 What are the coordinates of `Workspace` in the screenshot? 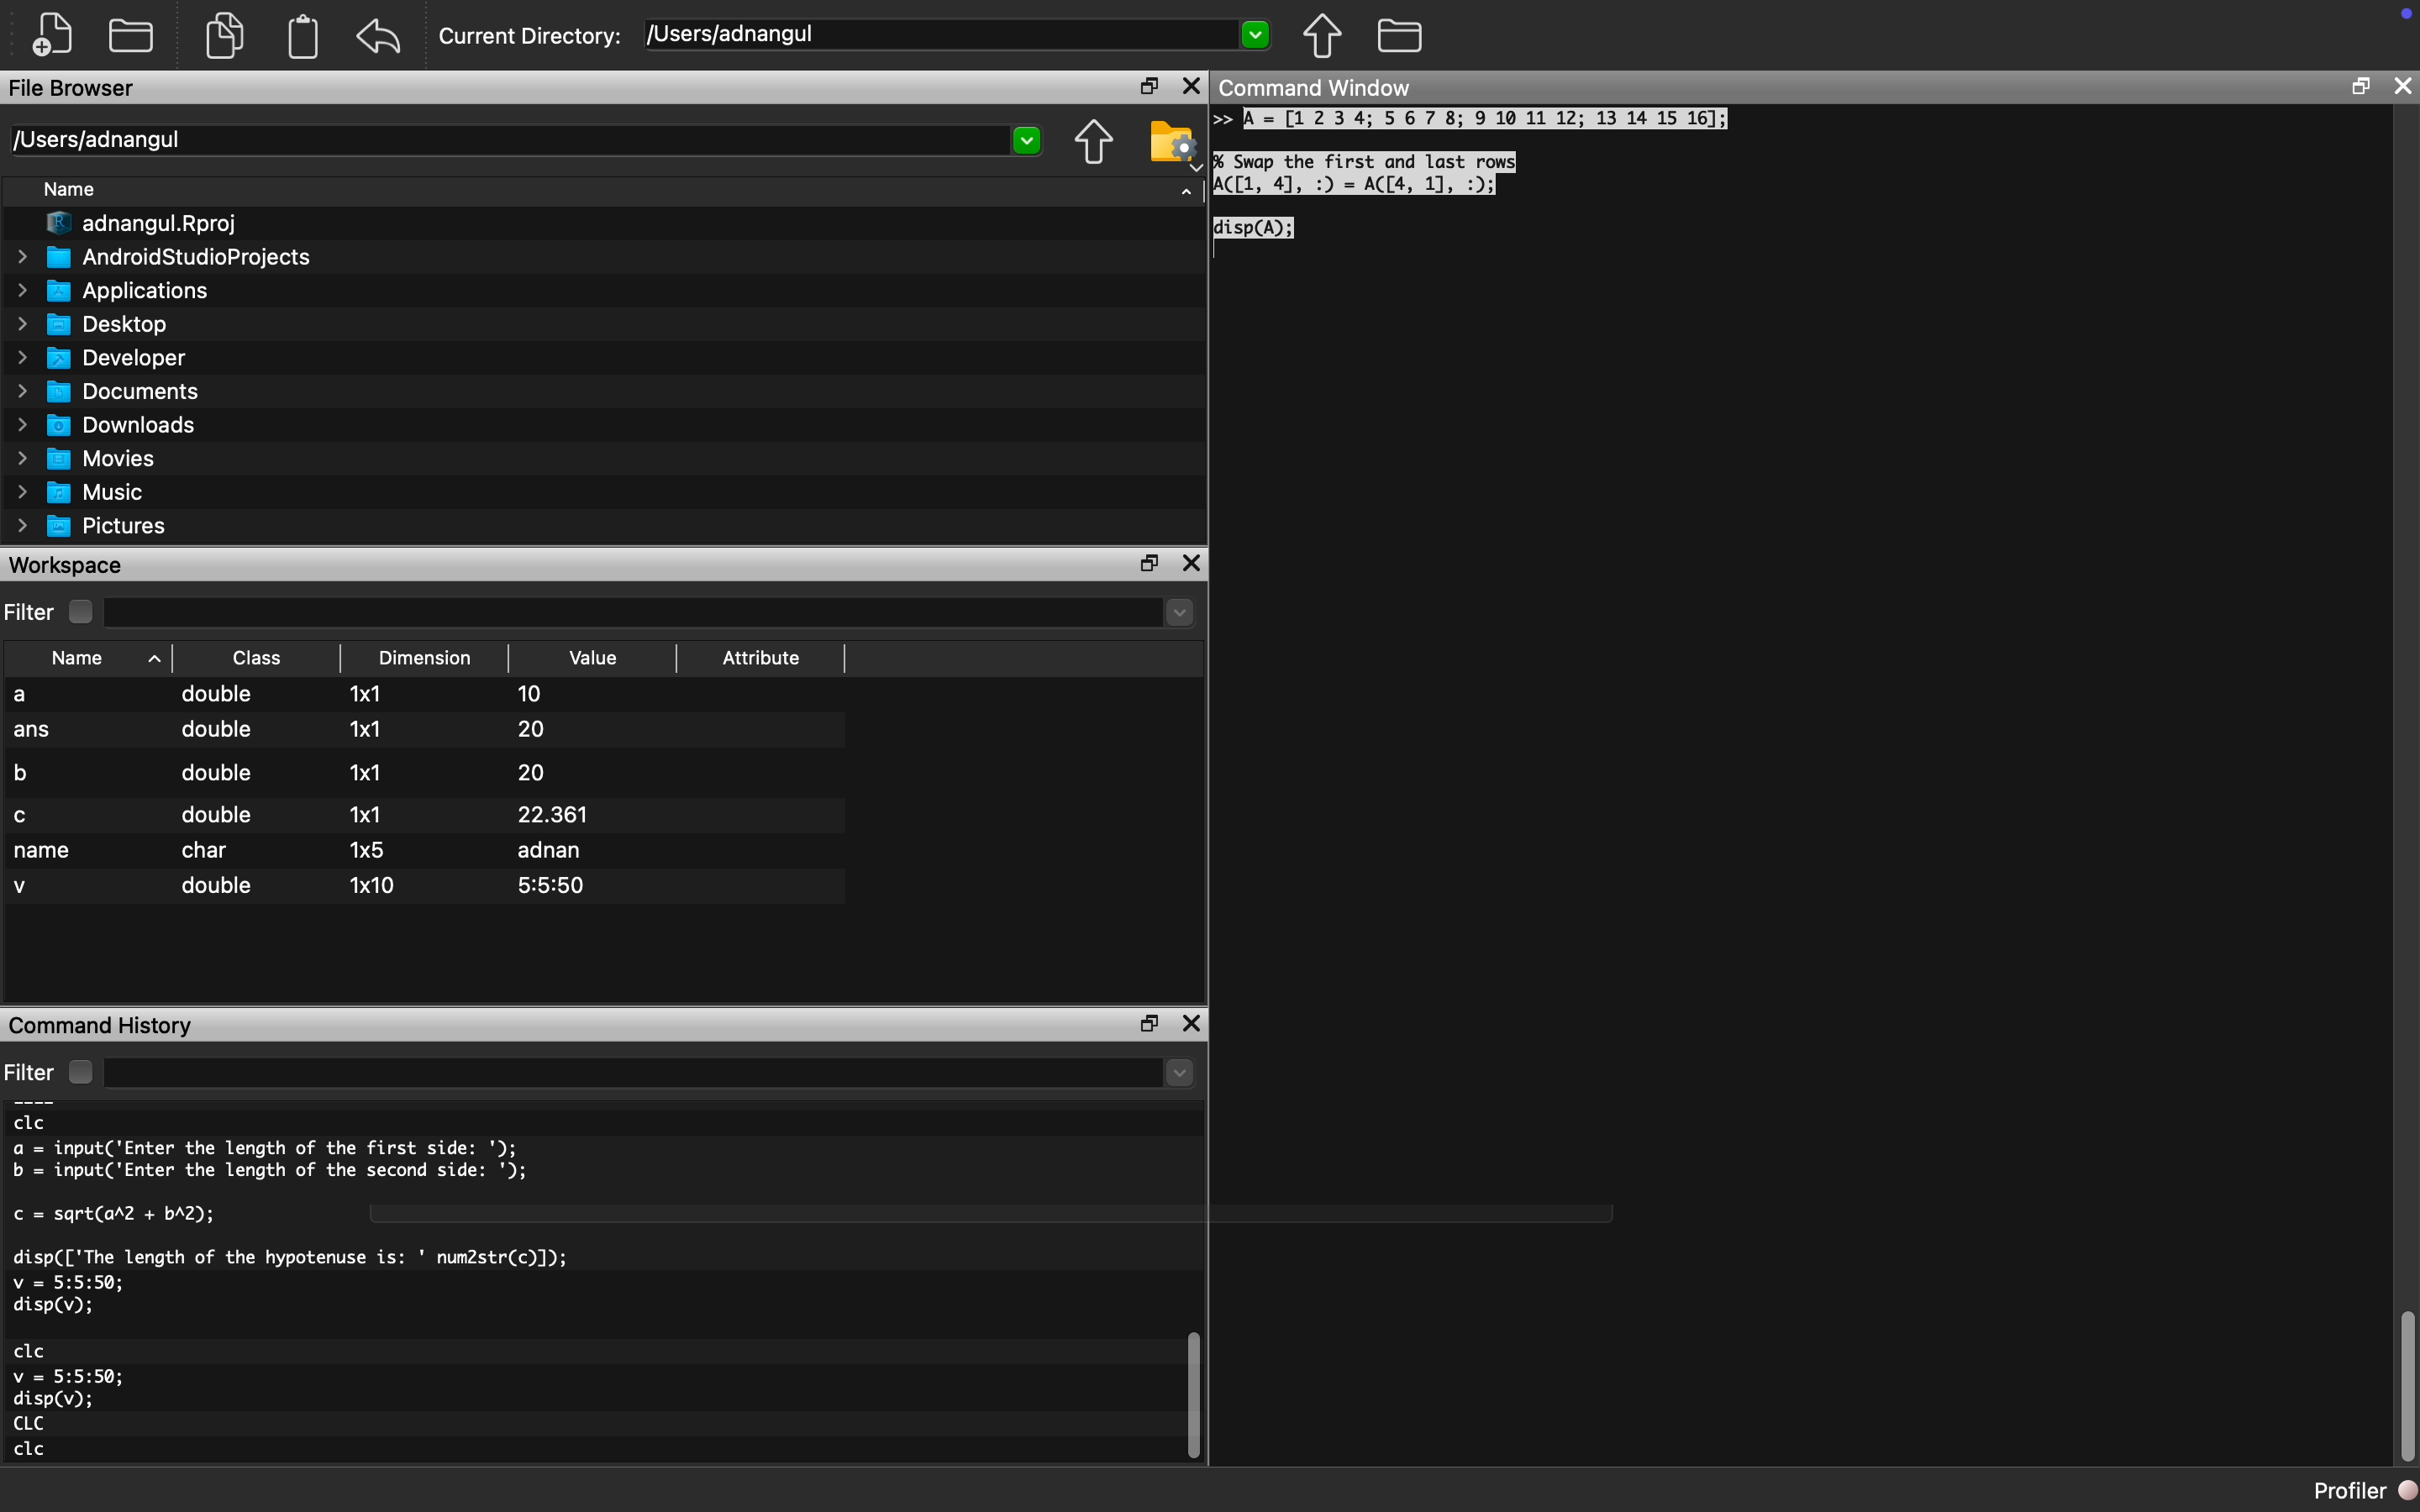 It's located at (77, 565).